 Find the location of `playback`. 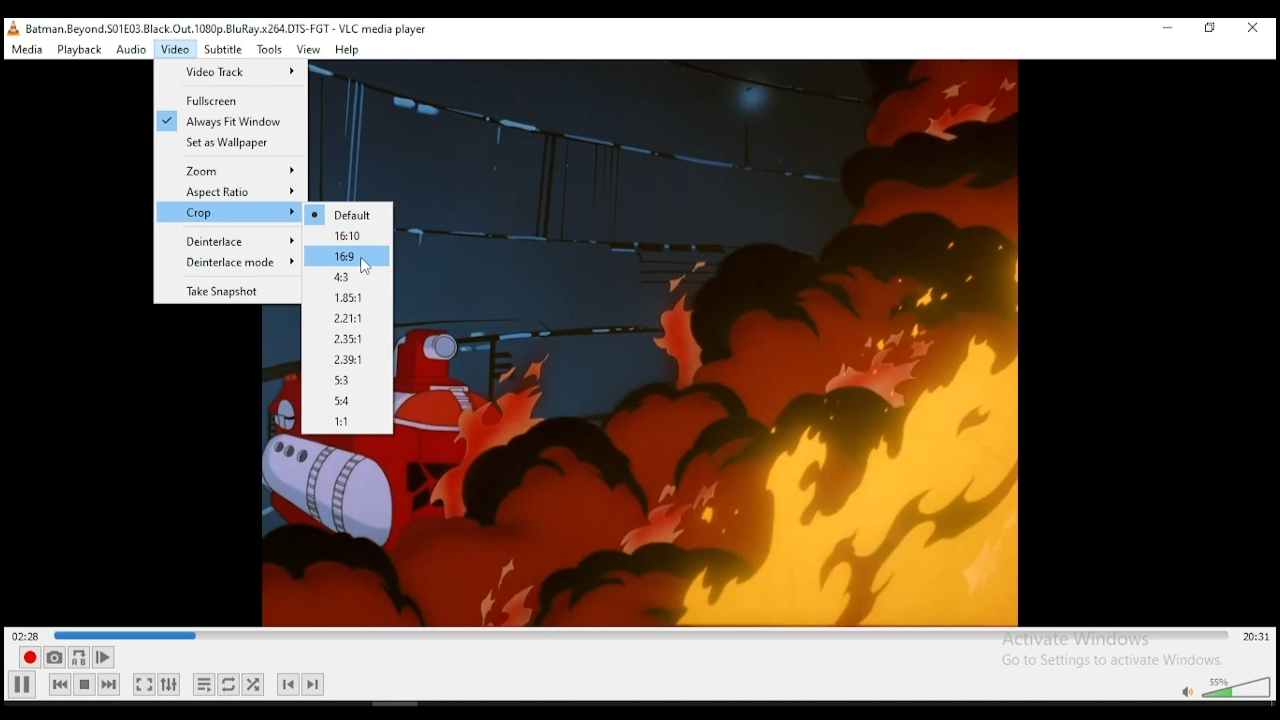

playback is located at coordinates (80, 50).